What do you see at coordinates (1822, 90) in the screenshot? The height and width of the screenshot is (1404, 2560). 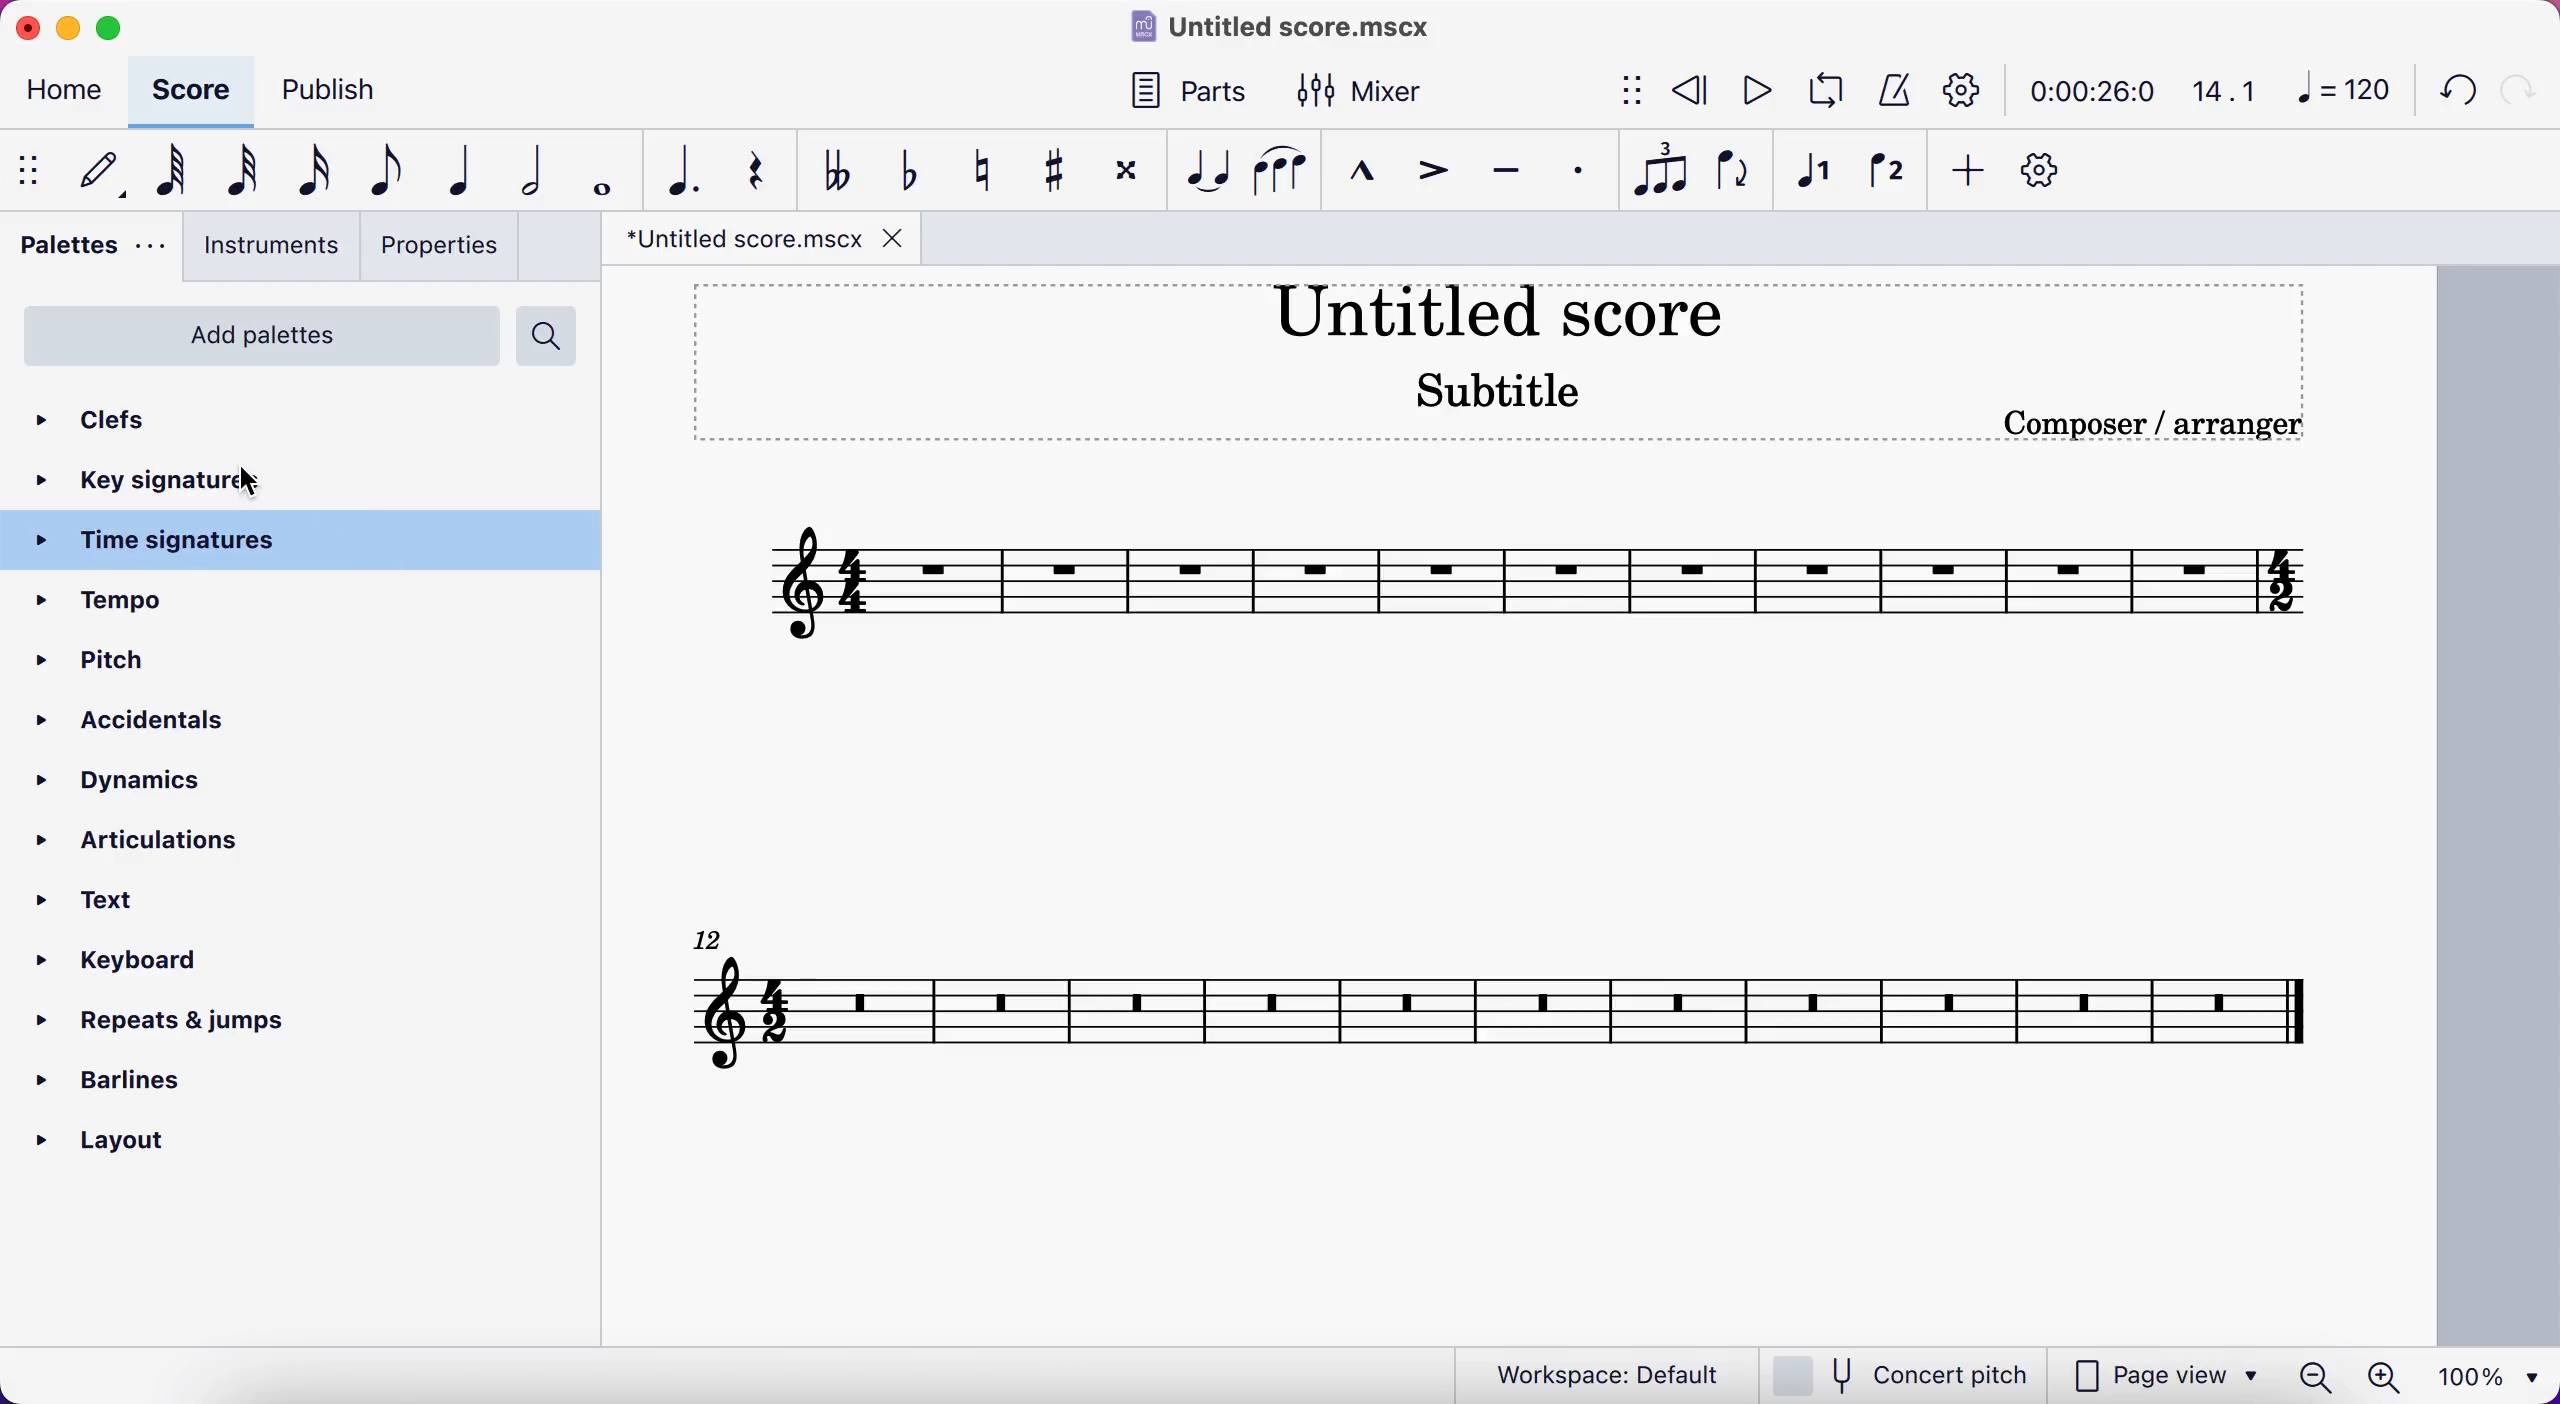 I see `loop playback` at bounding box center [1822, 90].